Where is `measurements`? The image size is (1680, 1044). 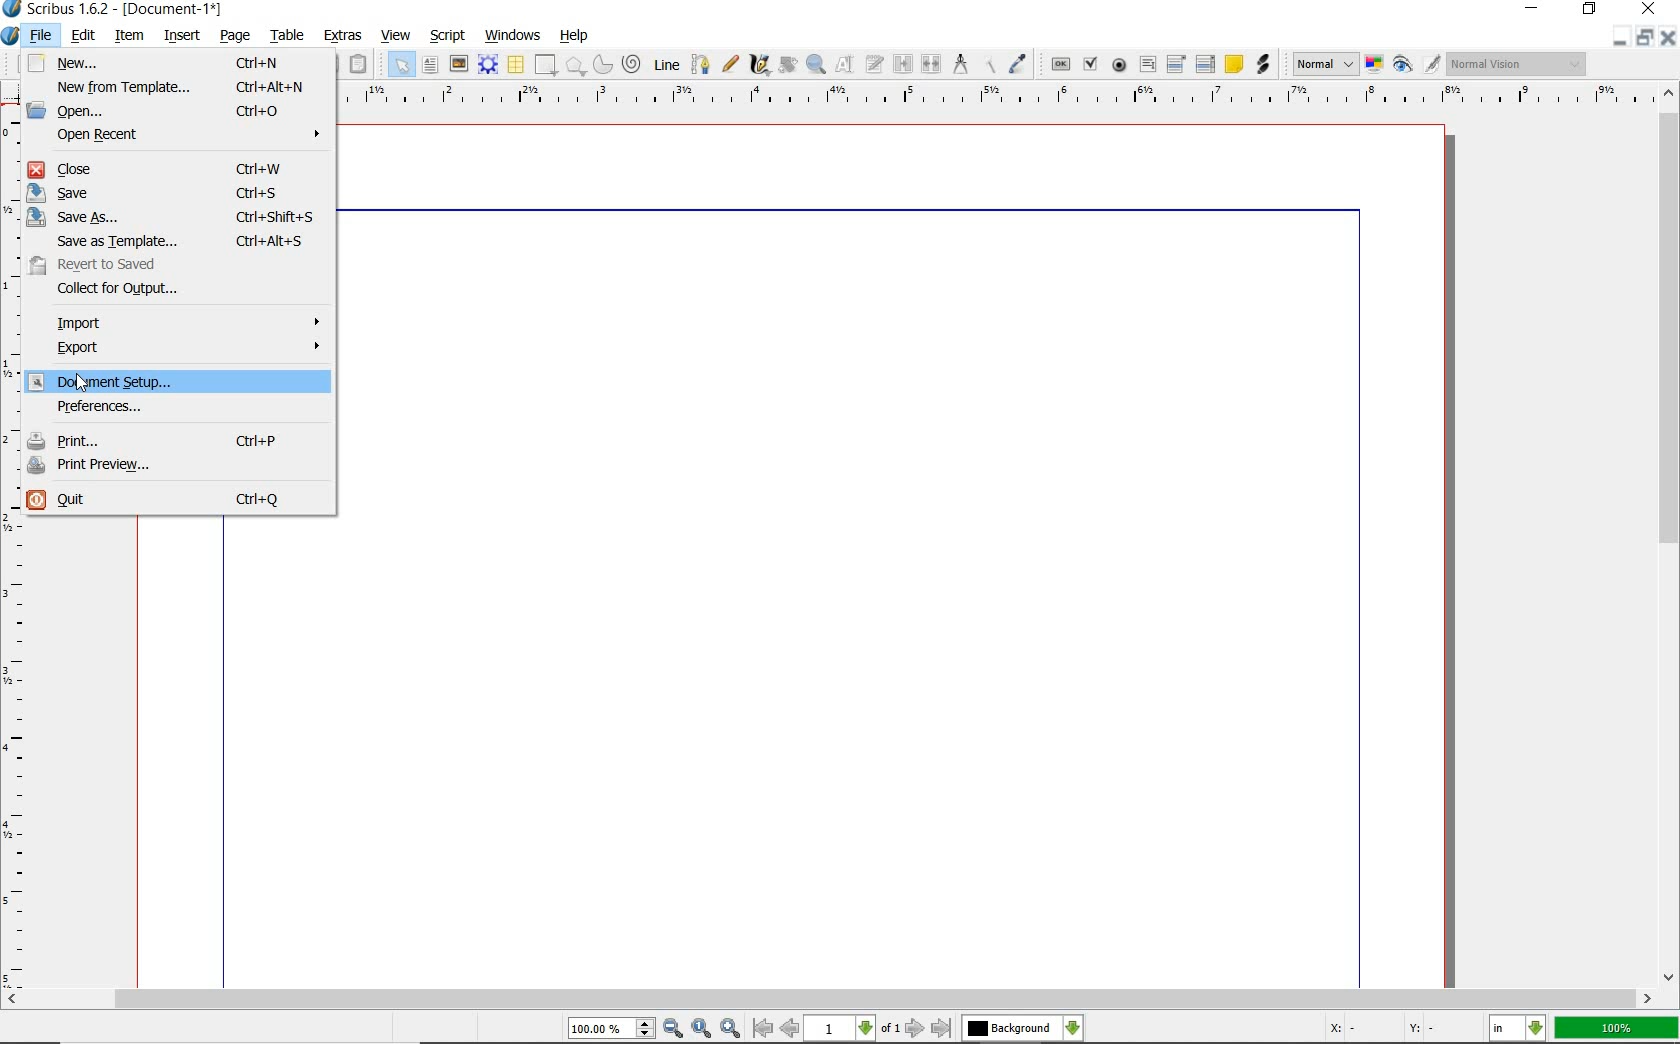
measurements is located at coordinates (959, 64).